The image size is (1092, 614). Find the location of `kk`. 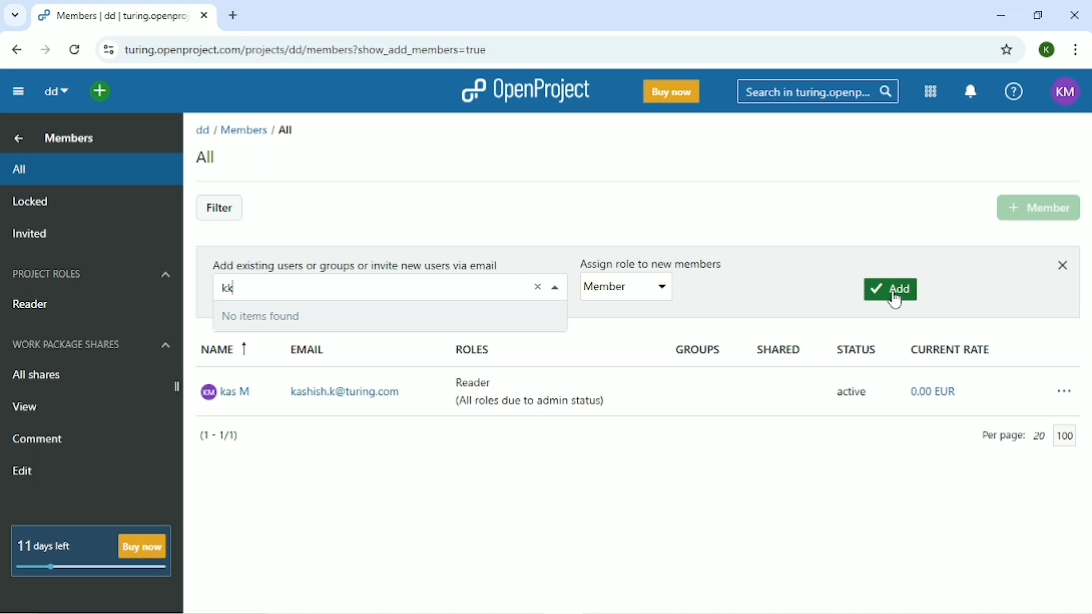

kk is located at coordinates (231, 286).